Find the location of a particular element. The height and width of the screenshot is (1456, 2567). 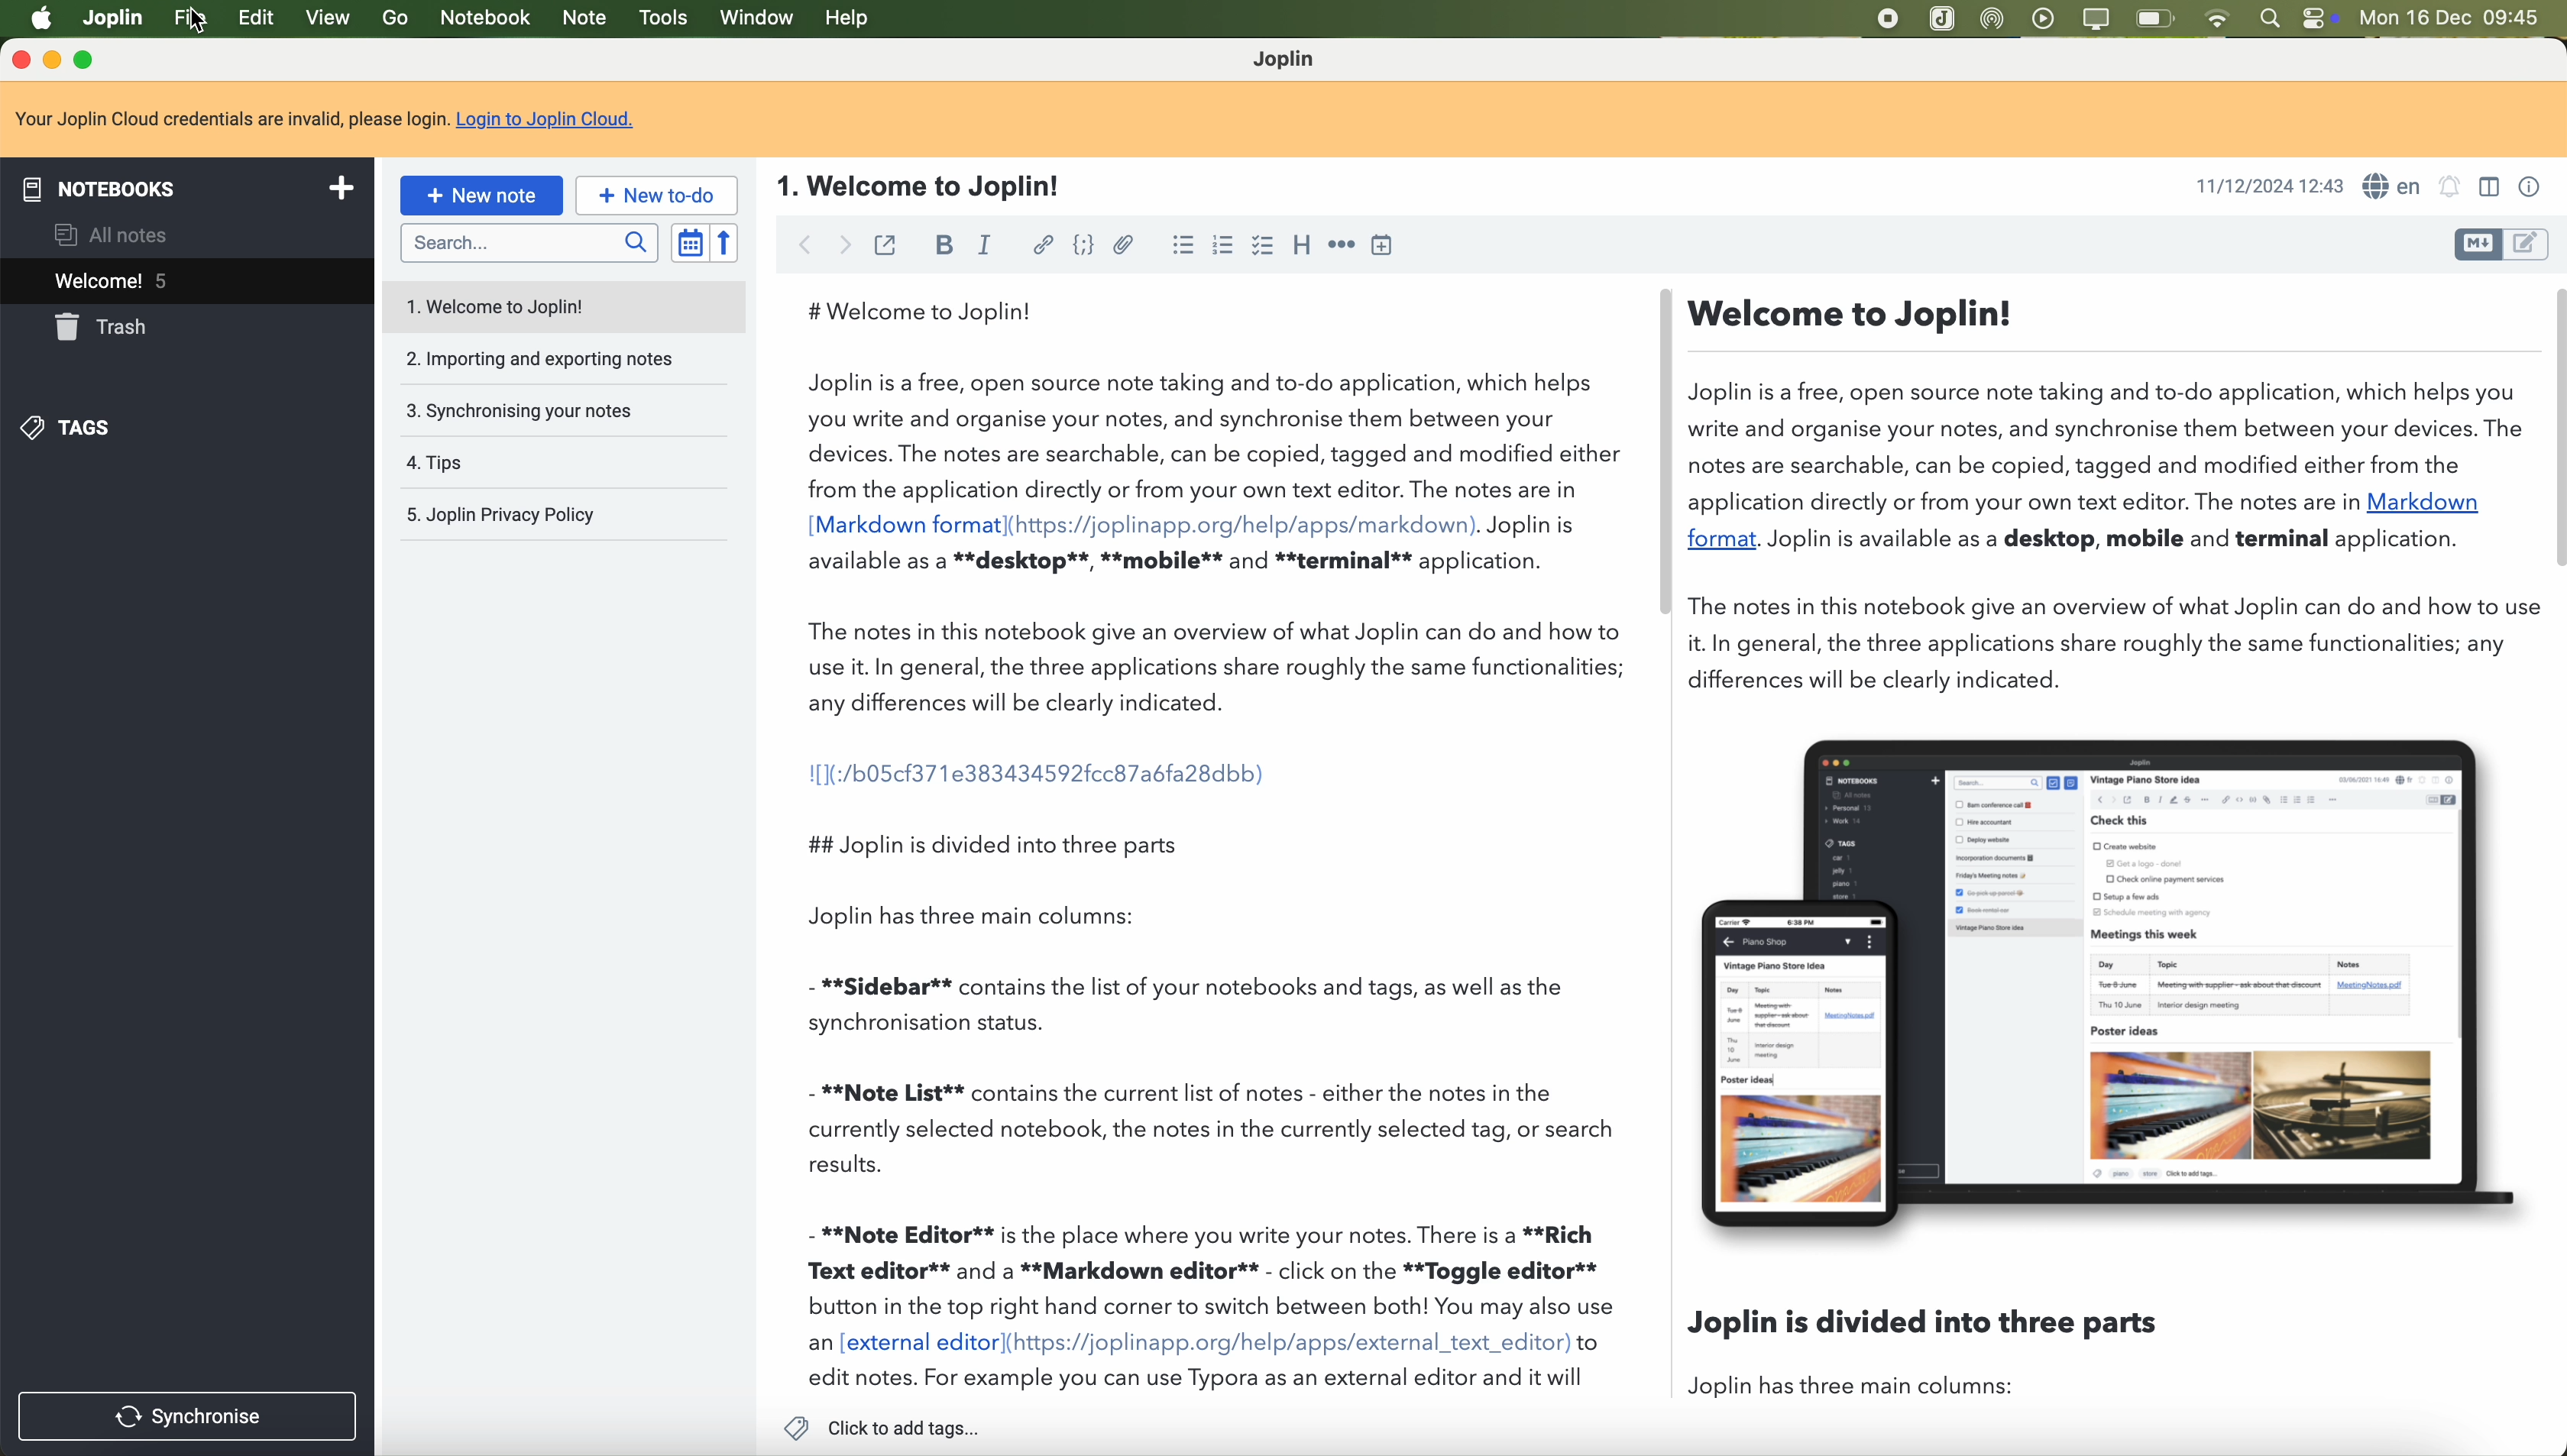

toggle editors is located at coordinates (2474, 245).